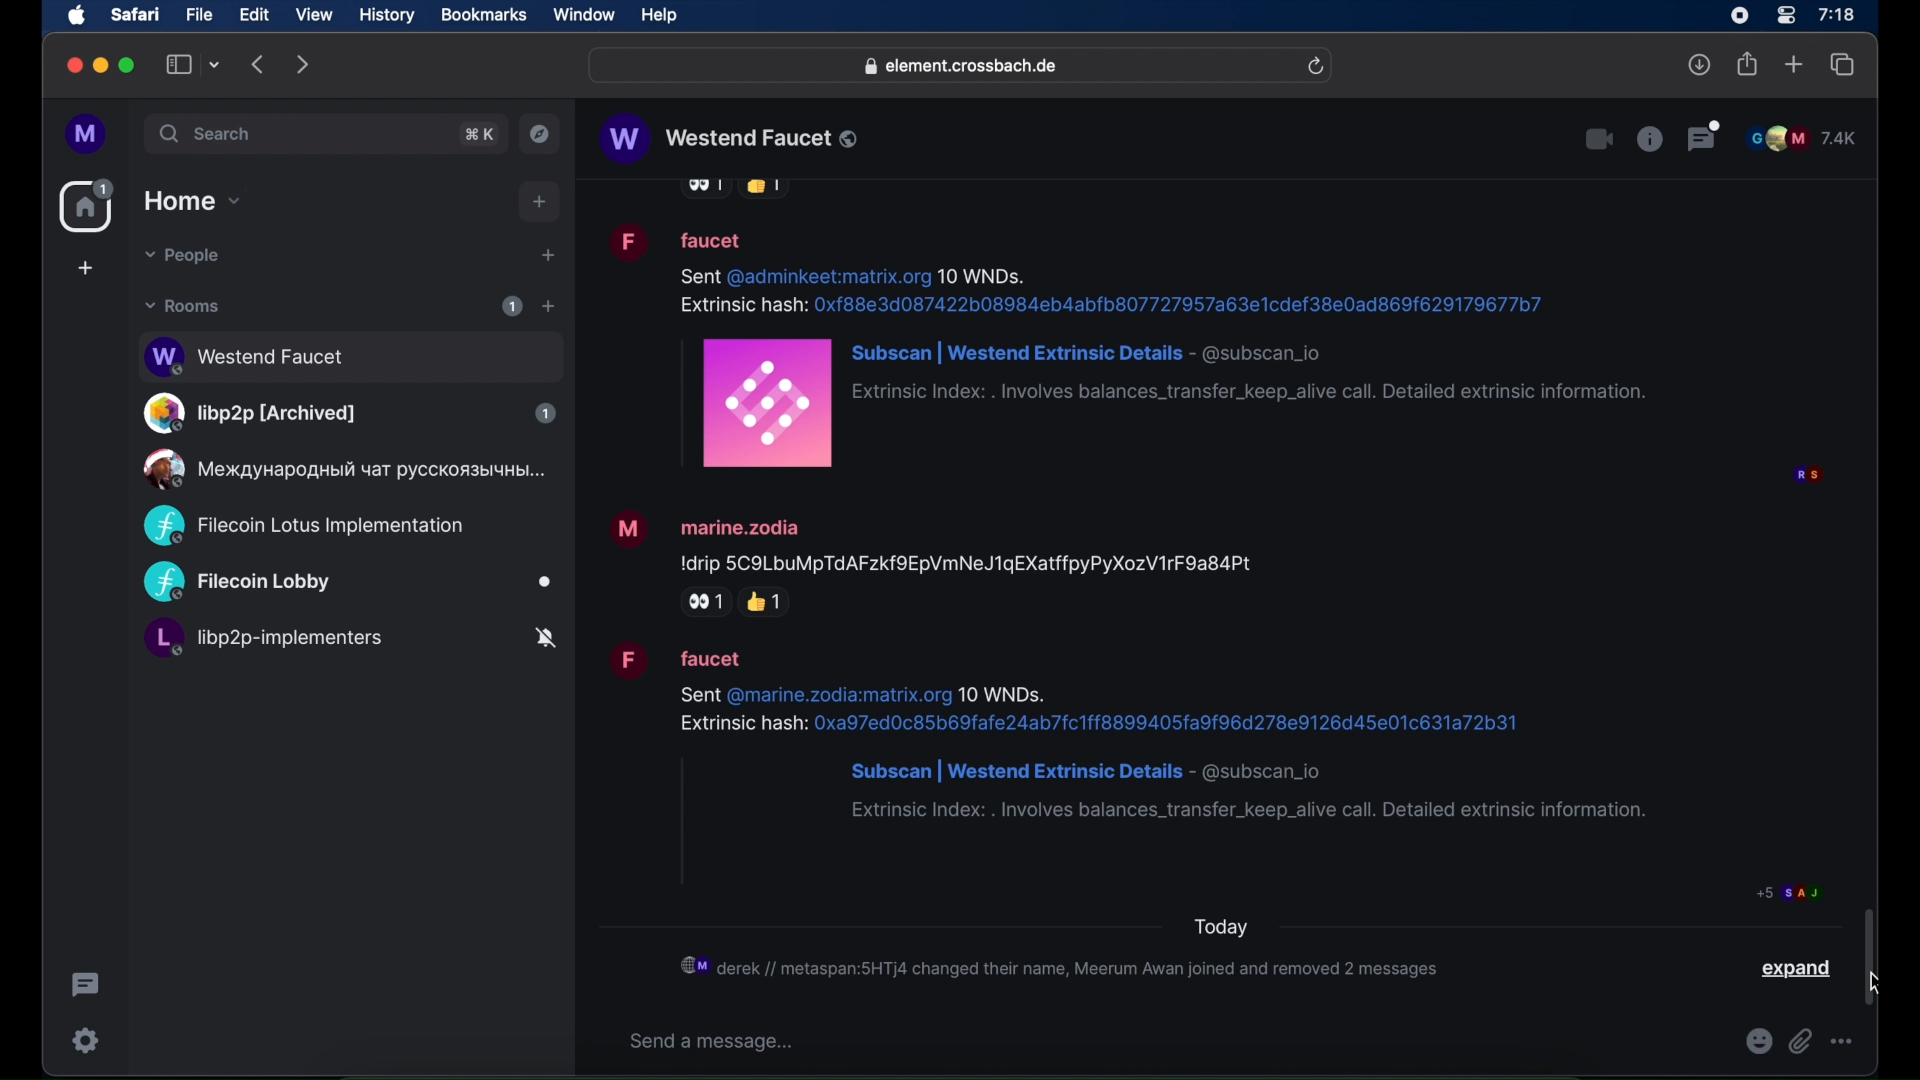  Describe the element at coordinates (659, 16) in the screenshot. I see `help` at that location.